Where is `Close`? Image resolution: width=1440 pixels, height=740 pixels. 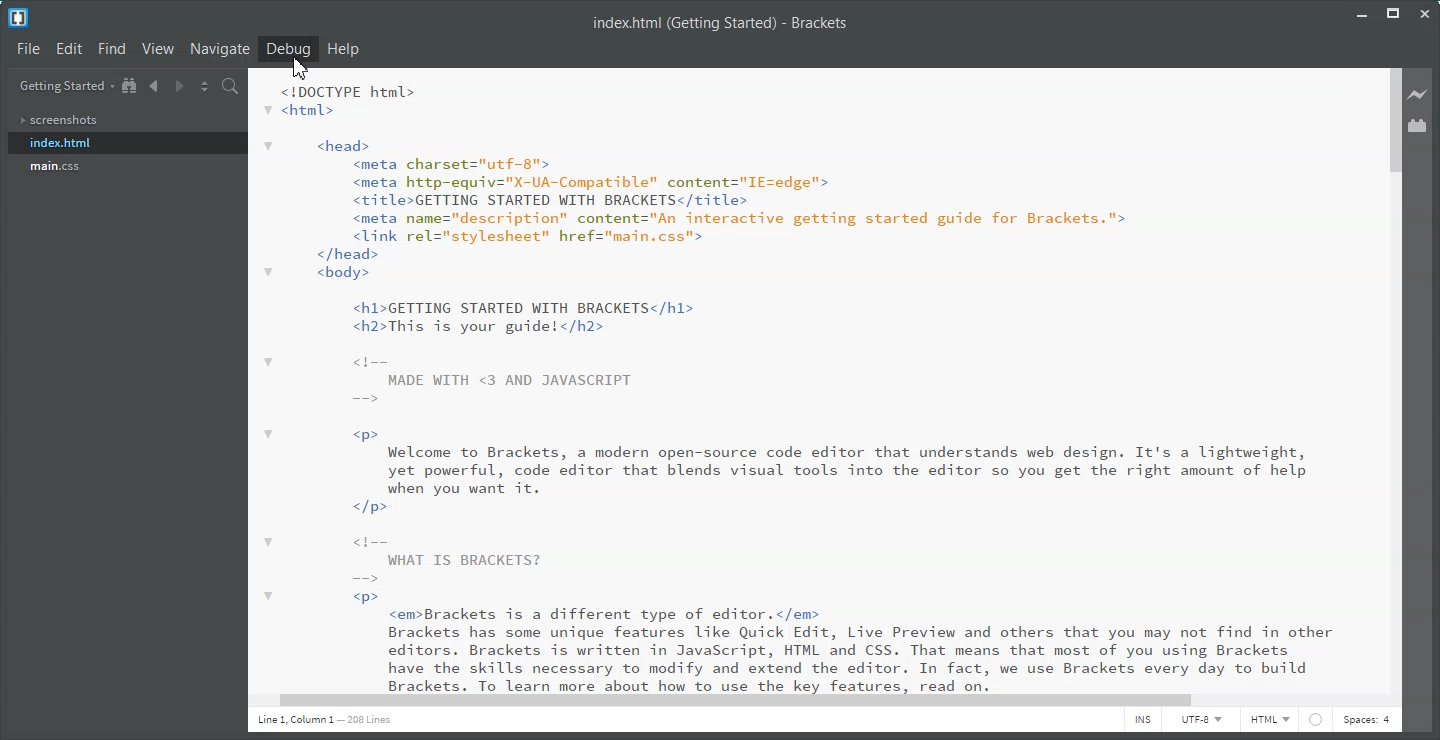 Close is located at coordinates (1424, 14).